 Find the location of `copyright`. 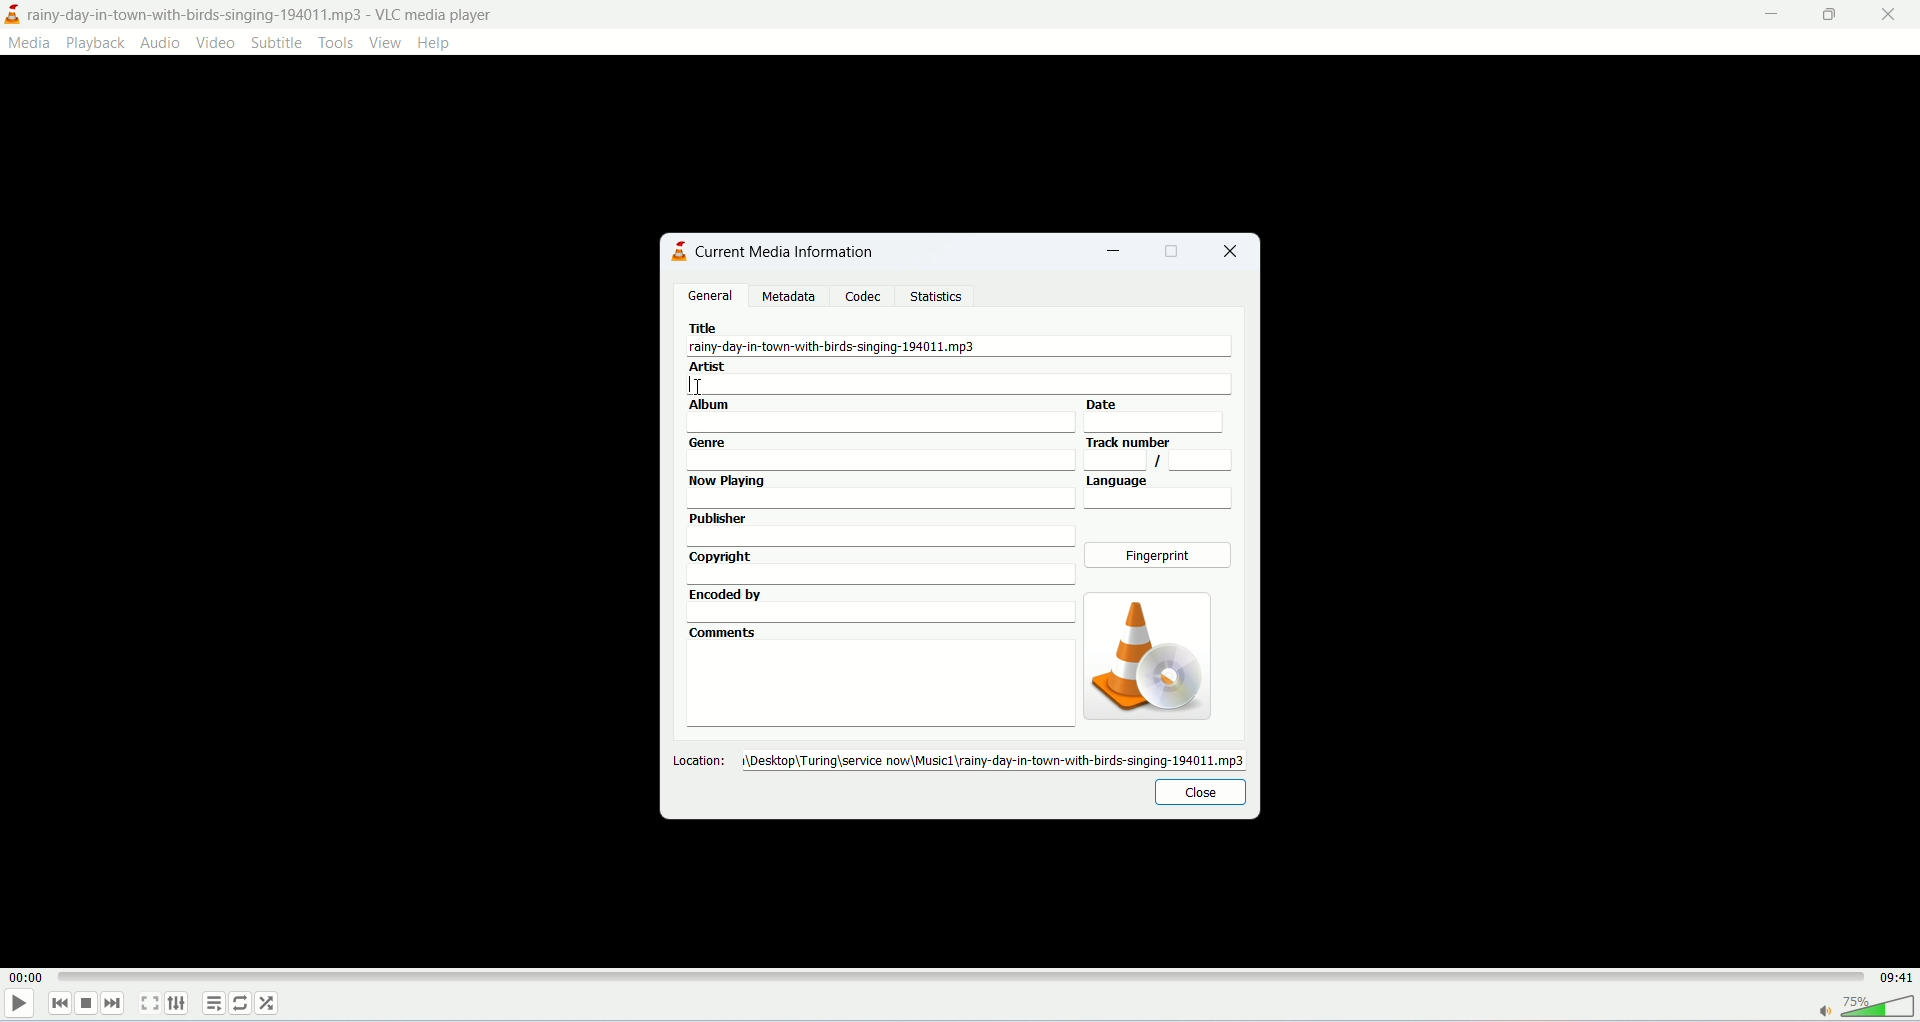

copyright is located at coordinates (881, 567).